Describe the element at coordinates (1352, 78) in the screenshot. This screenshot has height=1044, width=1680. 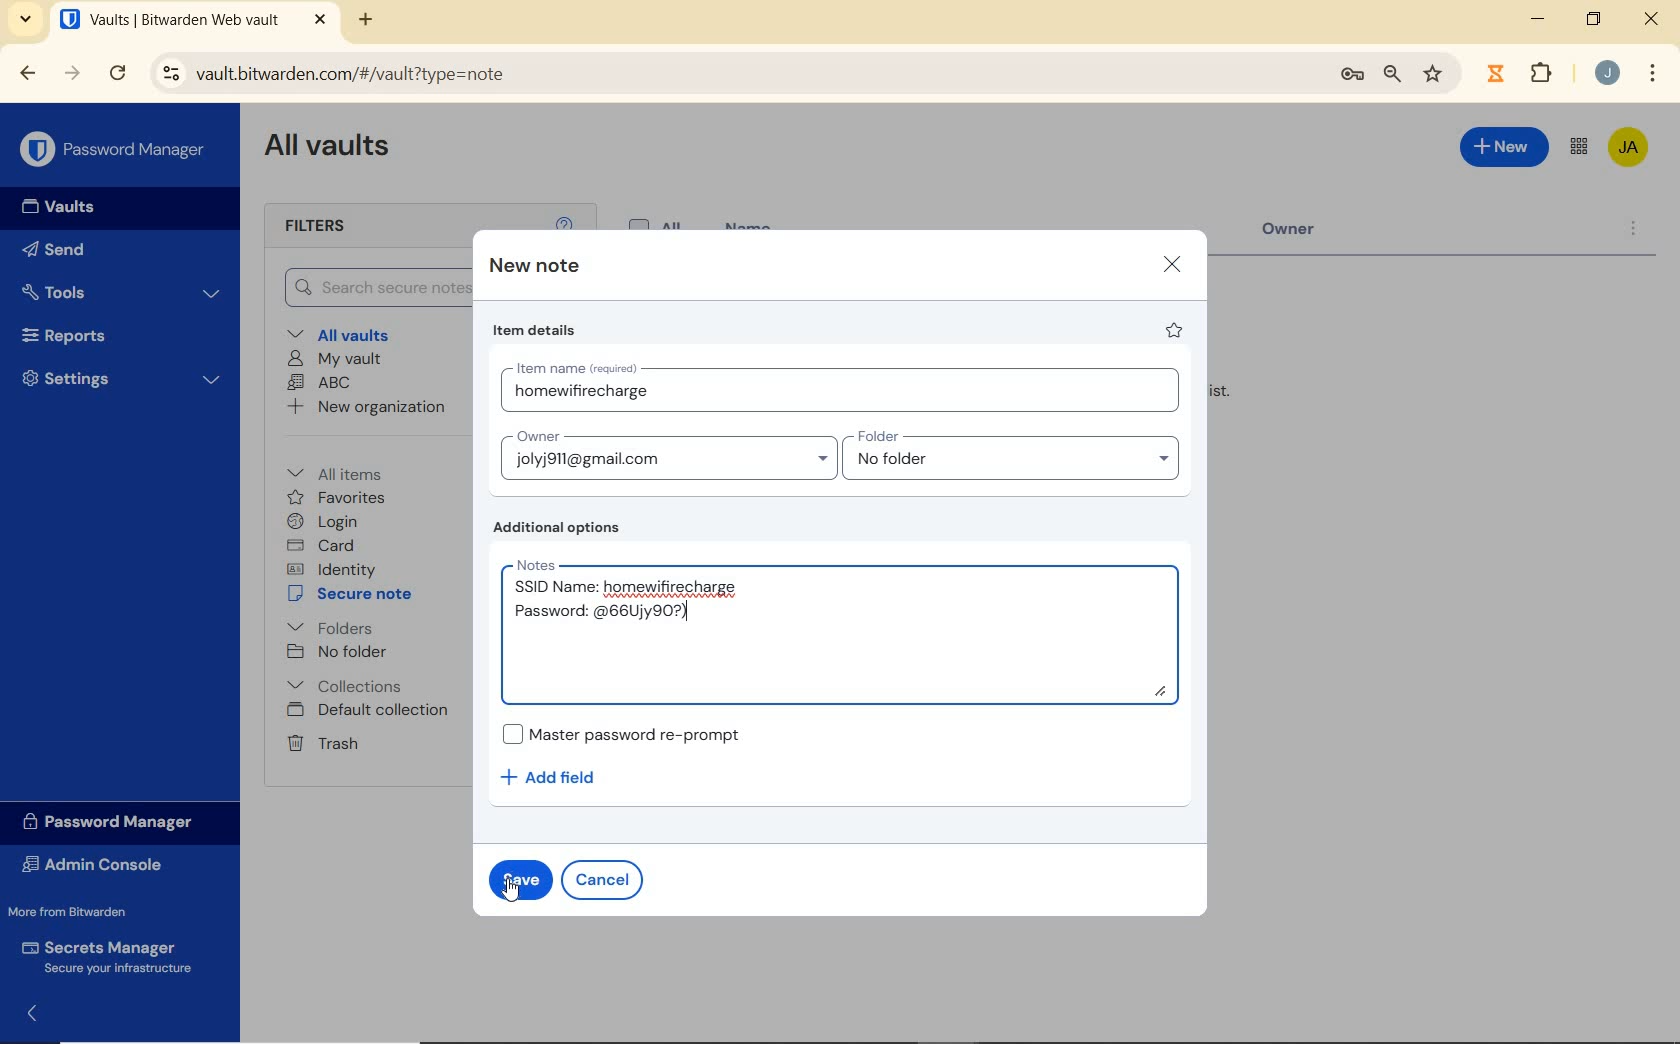
I see `manage passwords` at that location.